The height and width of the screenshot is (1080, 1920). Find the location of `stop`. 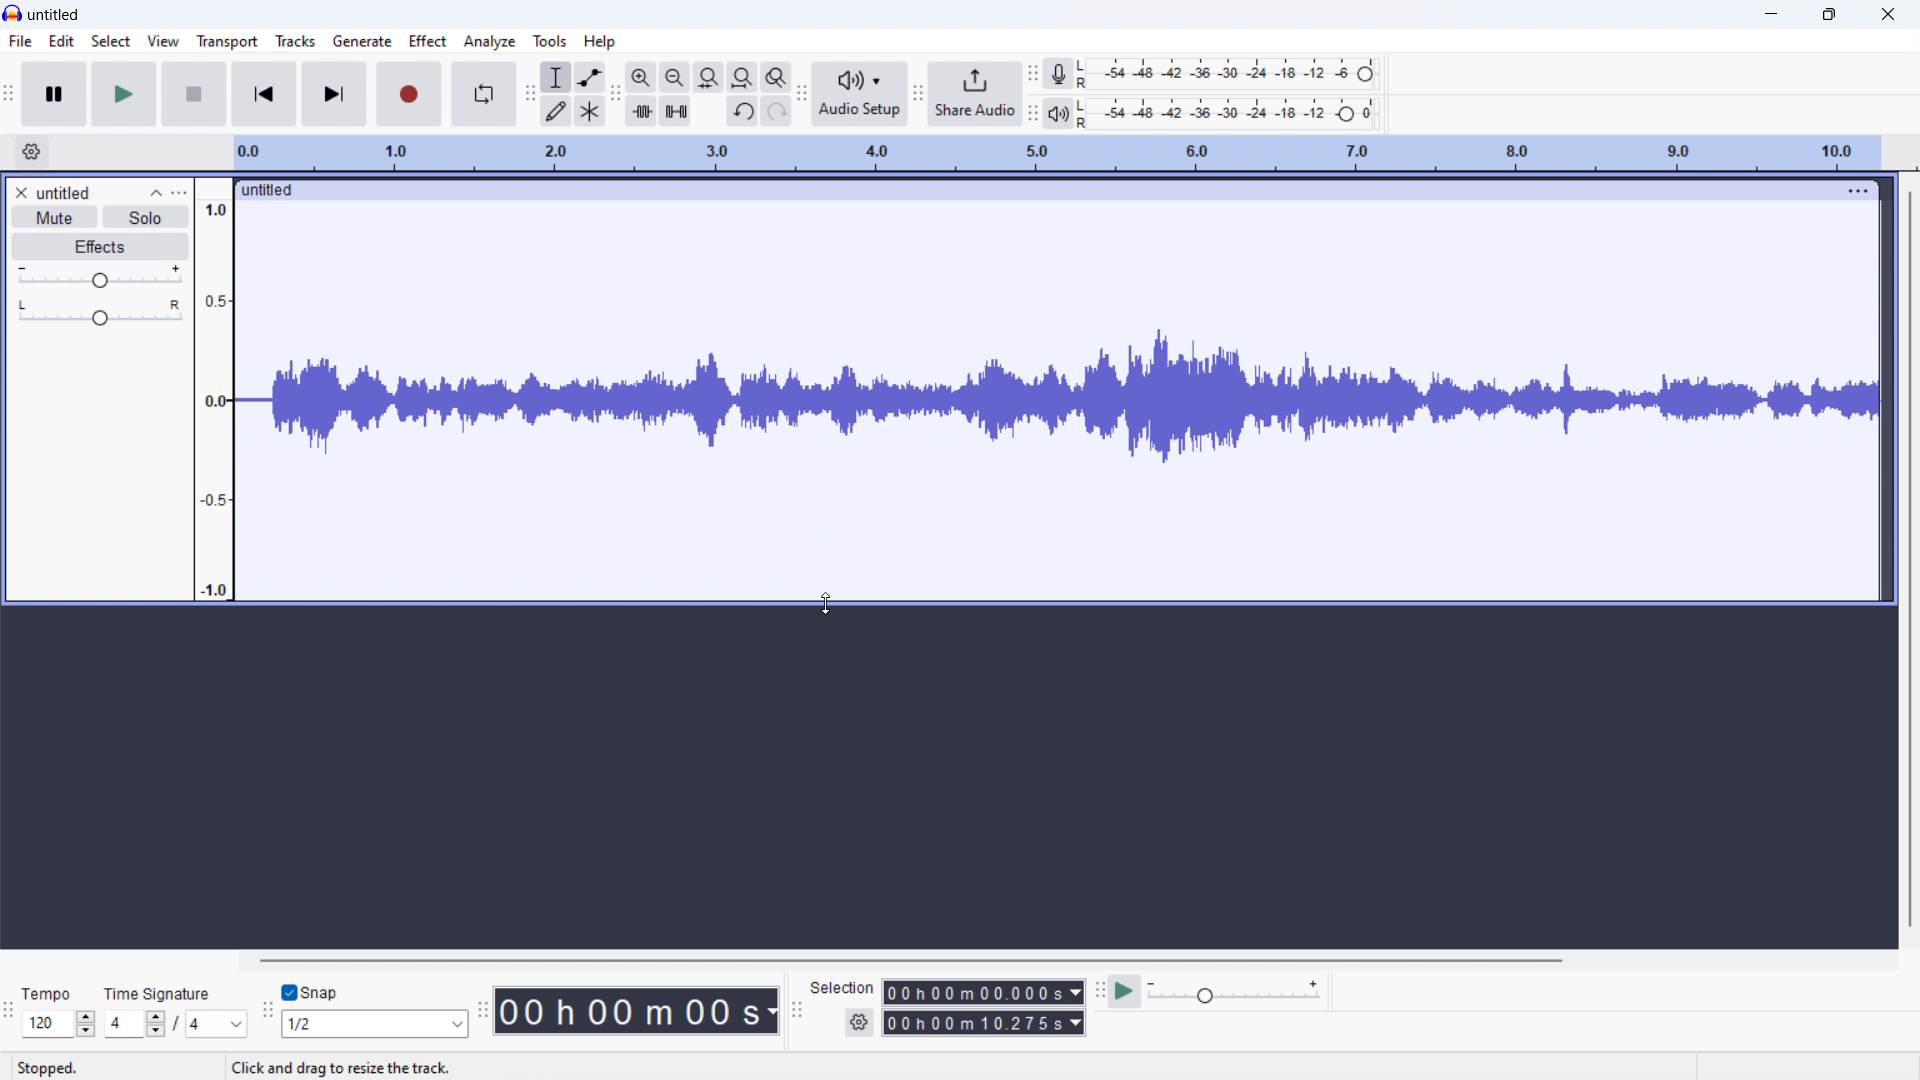

stop is located at coordinates (195, 94).